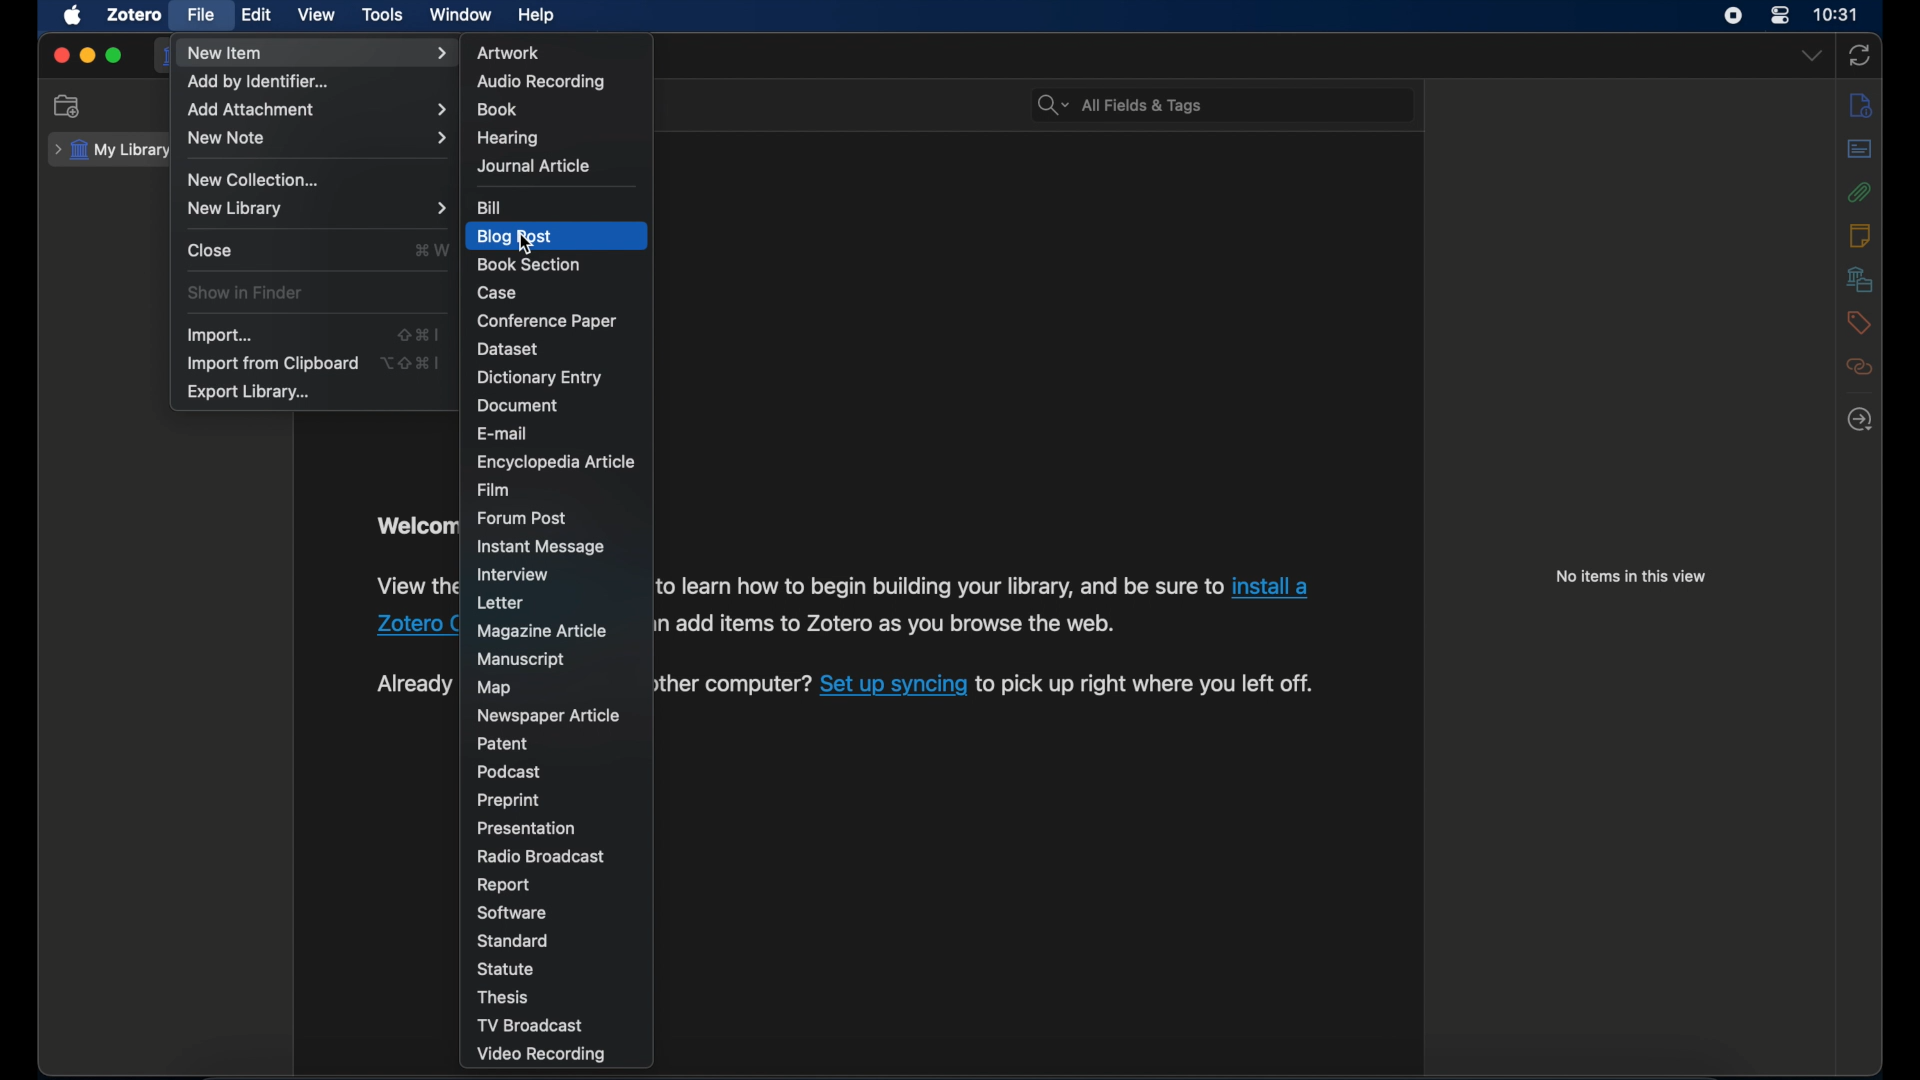 The height and width of the screenshot is (1080, 1920). What do you see at coordinates (527, 828) in the screenshot?
I see `presentation` at bounding box center [527, 828].